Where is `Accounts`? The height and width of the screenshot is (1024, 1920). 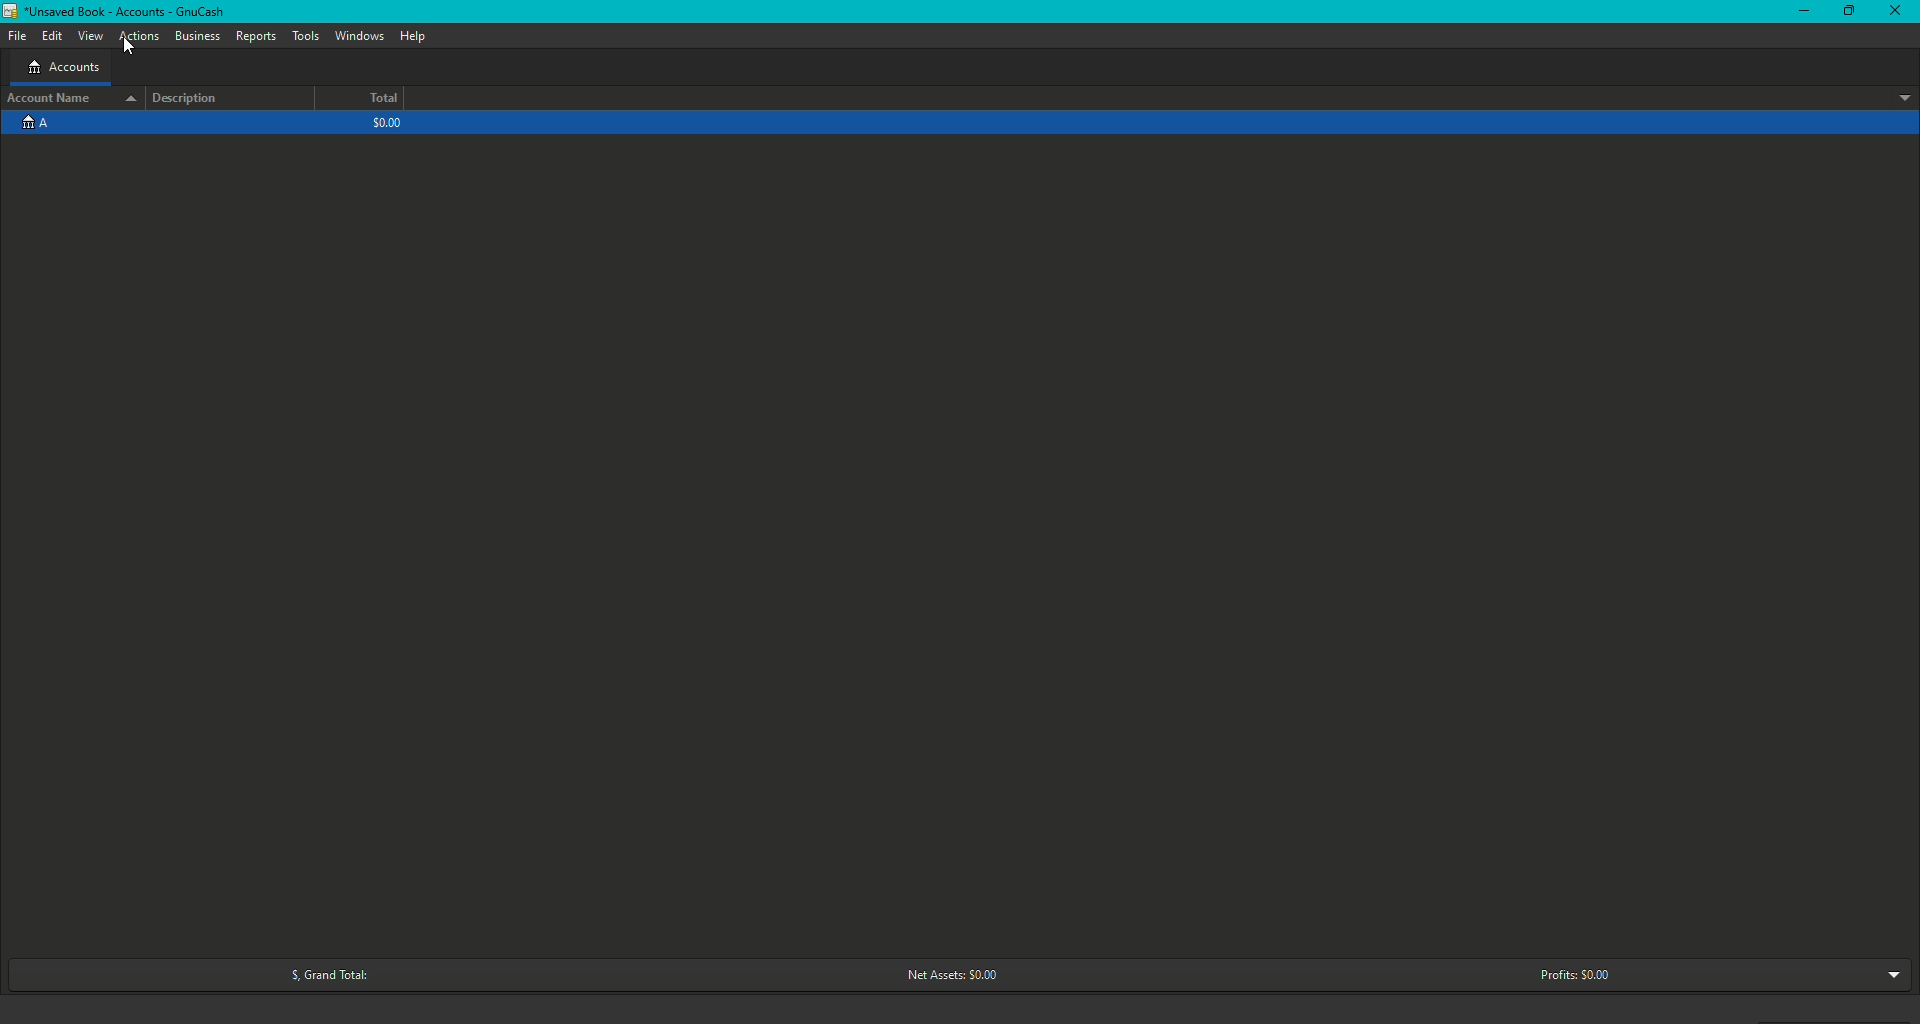 Accounts is located at coordinates (66, 68).